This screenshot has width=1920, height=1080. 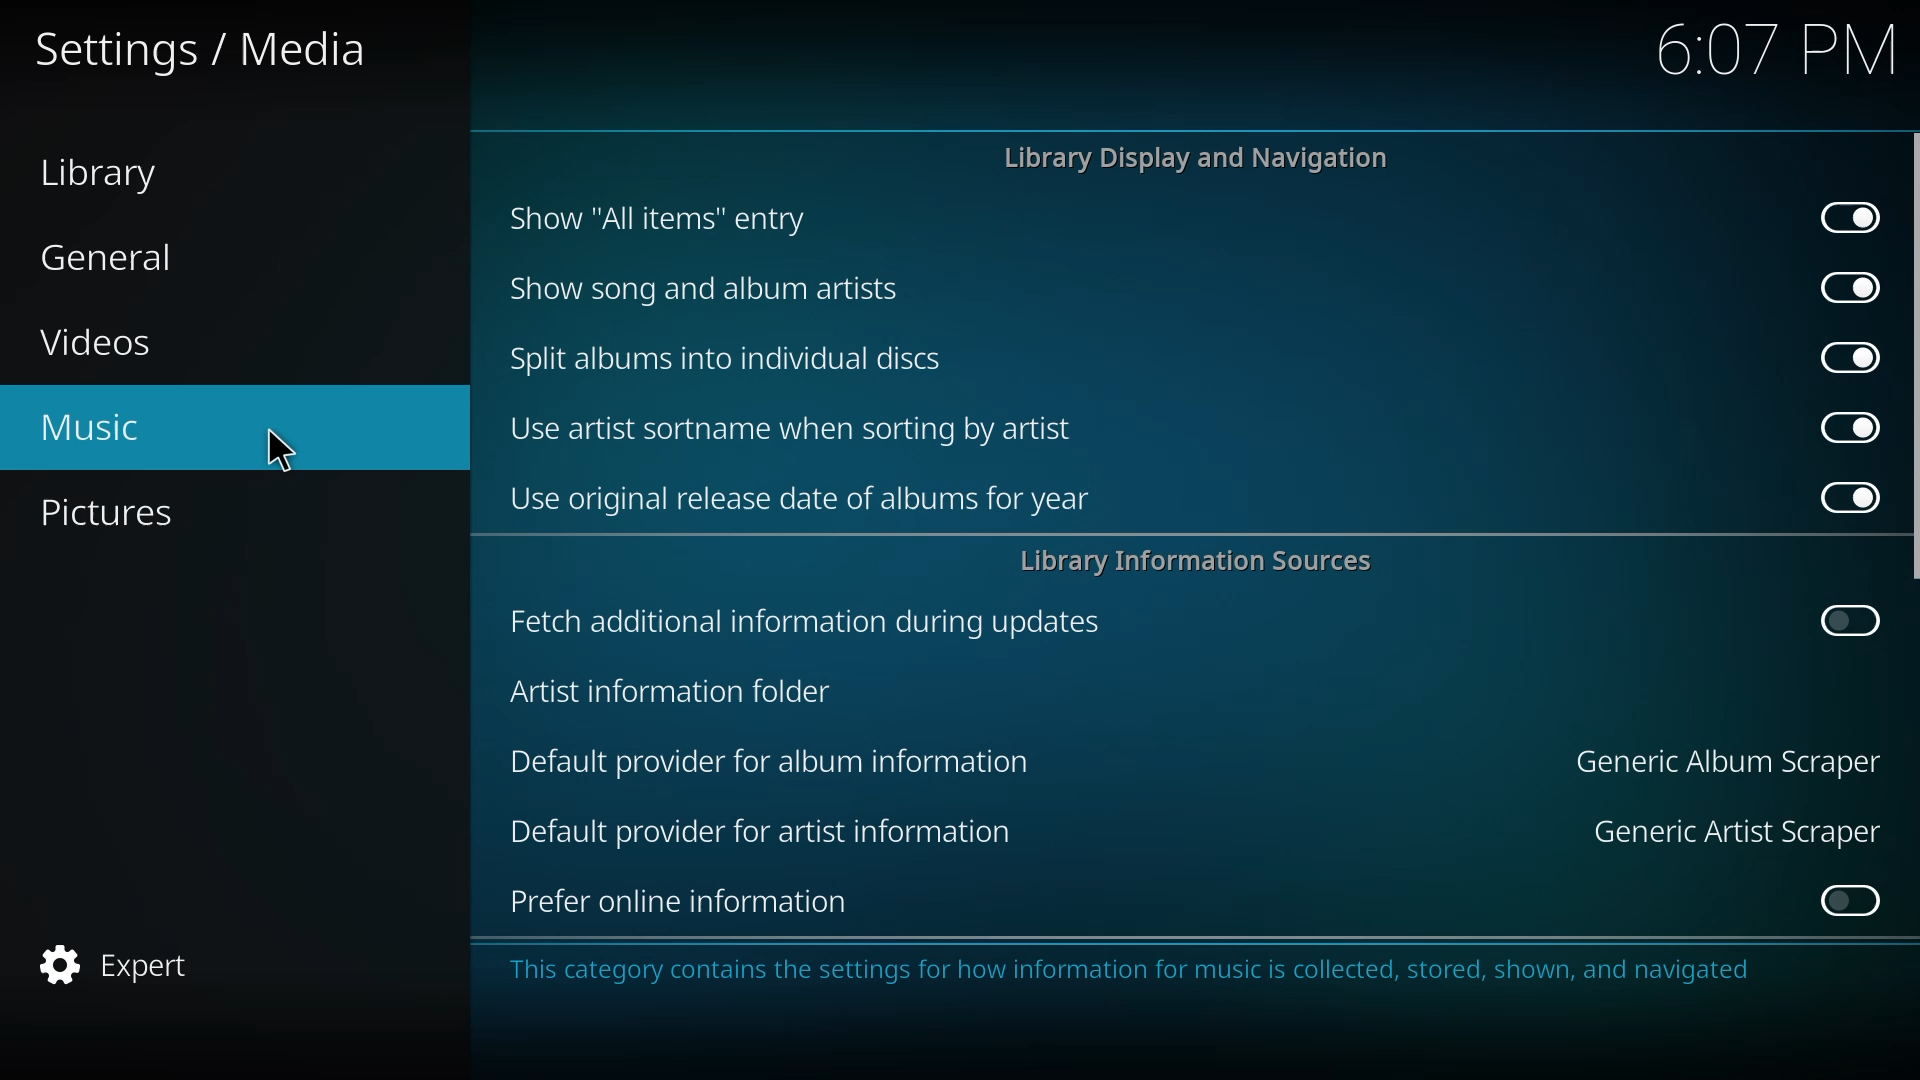 What do you see at coordinates (109, 170) in the screenshot?
I see `library` at bounding box center [109, 170].